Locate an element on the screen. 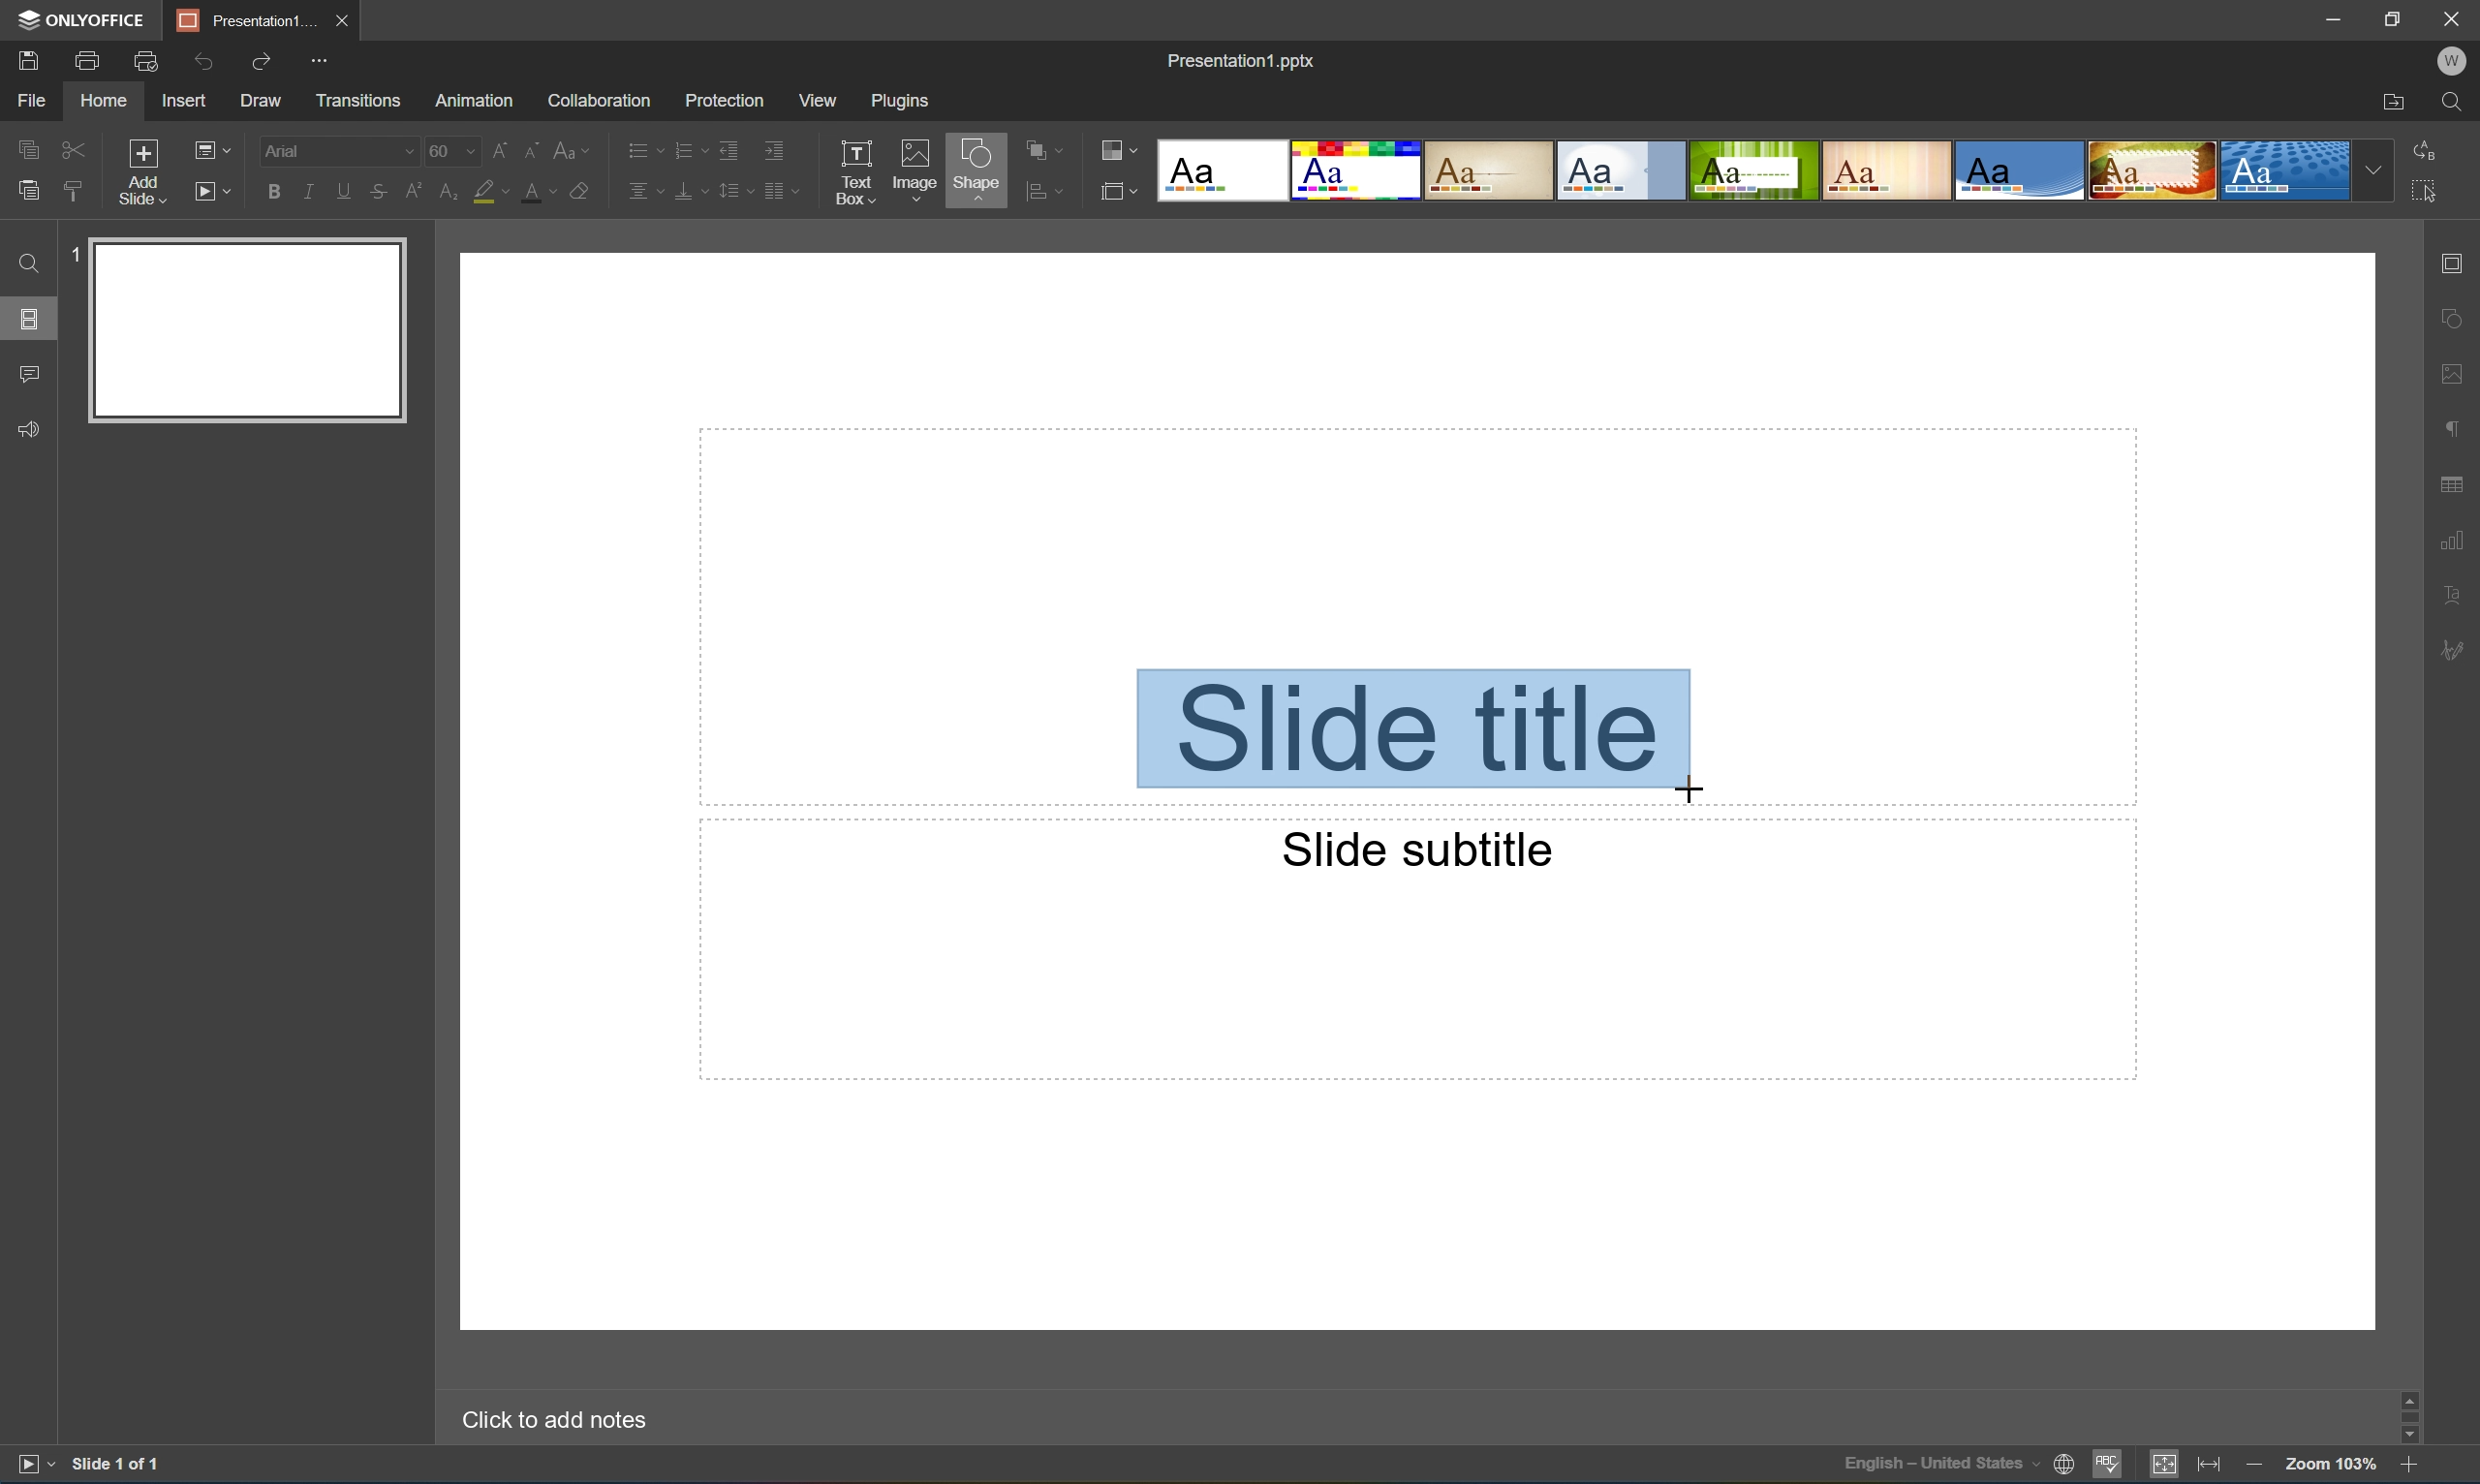  Underline is located at coordinates (343, 190).